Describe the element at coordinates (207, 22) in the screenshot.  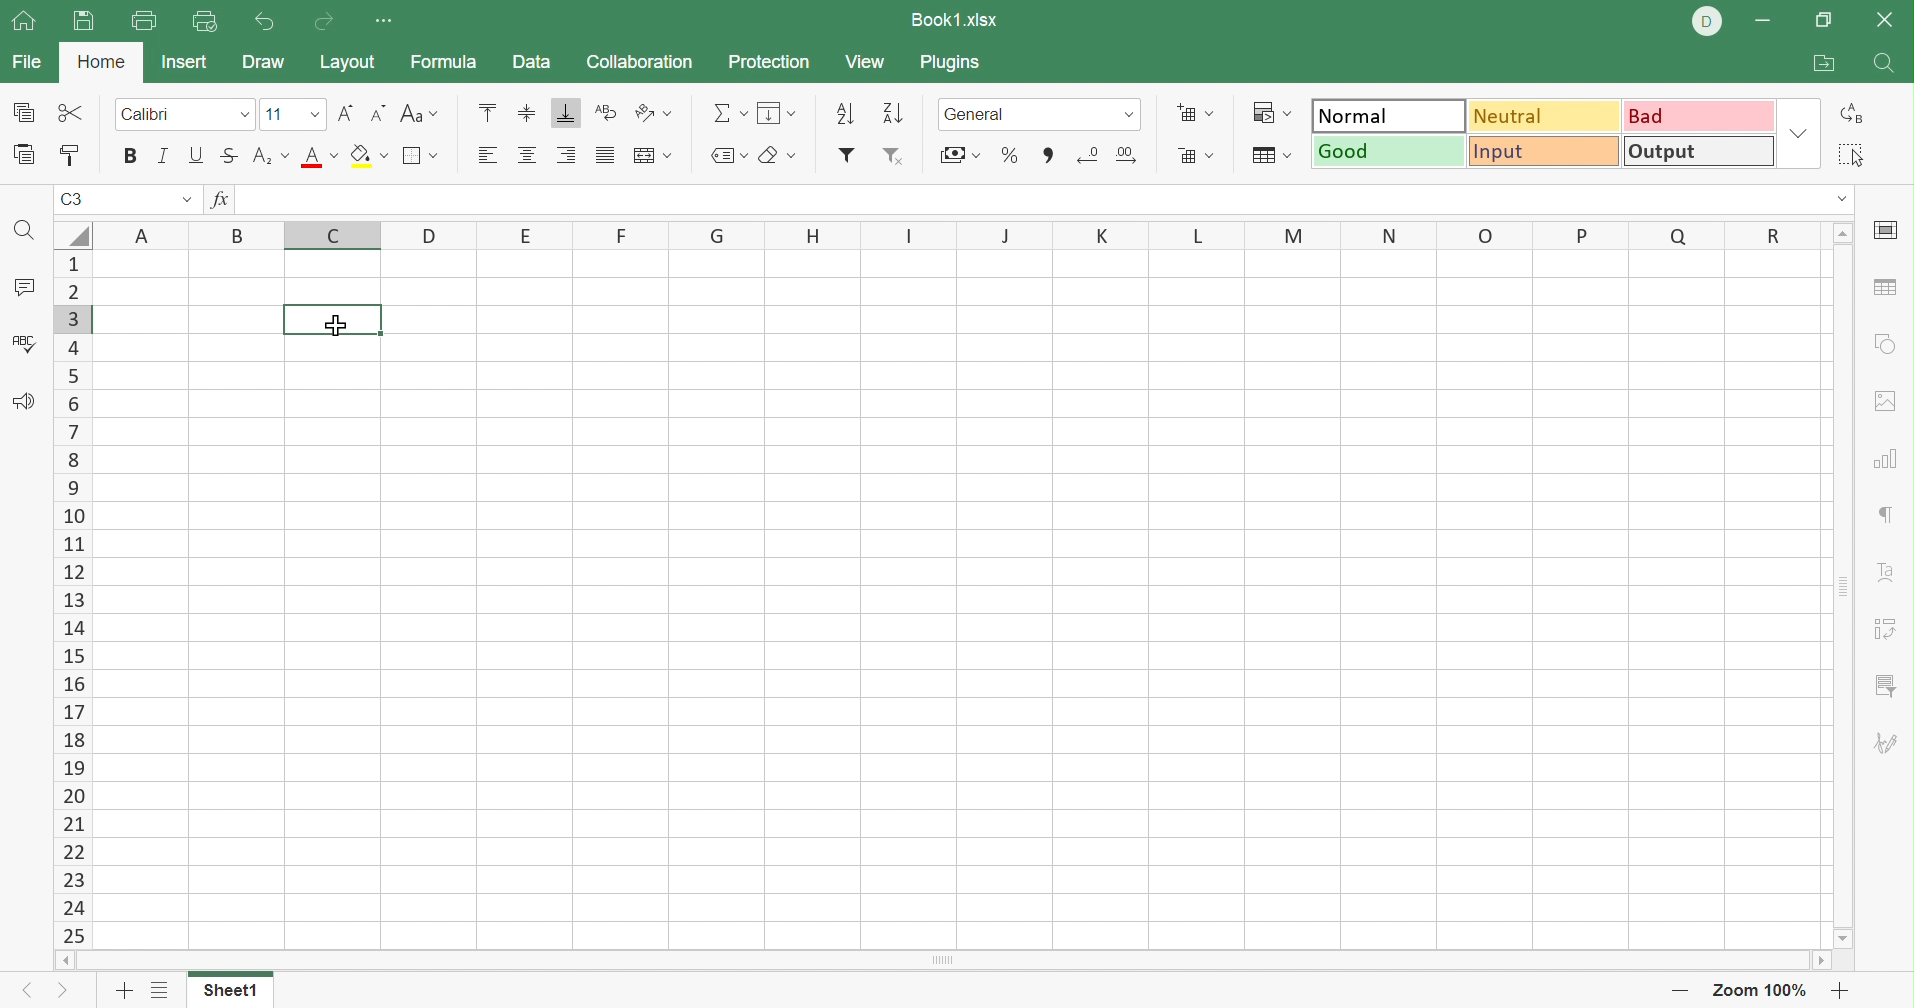
I see `Quick print` at that location.